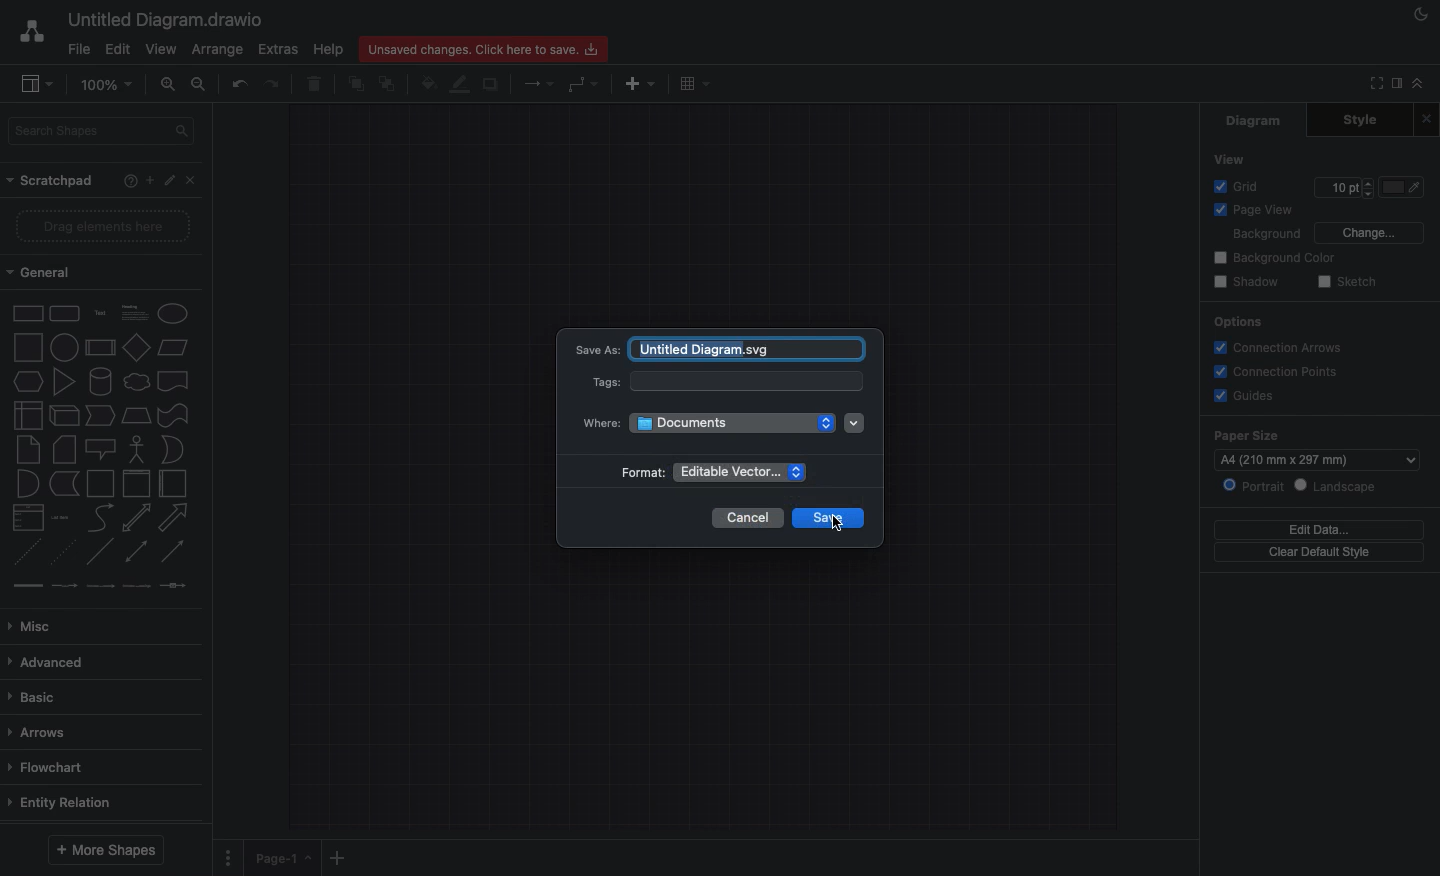 This screenshot has height=876, width=1440. Describe the element at coordinates (217, 51) in the screenshot. I see `Arrange` at that location.